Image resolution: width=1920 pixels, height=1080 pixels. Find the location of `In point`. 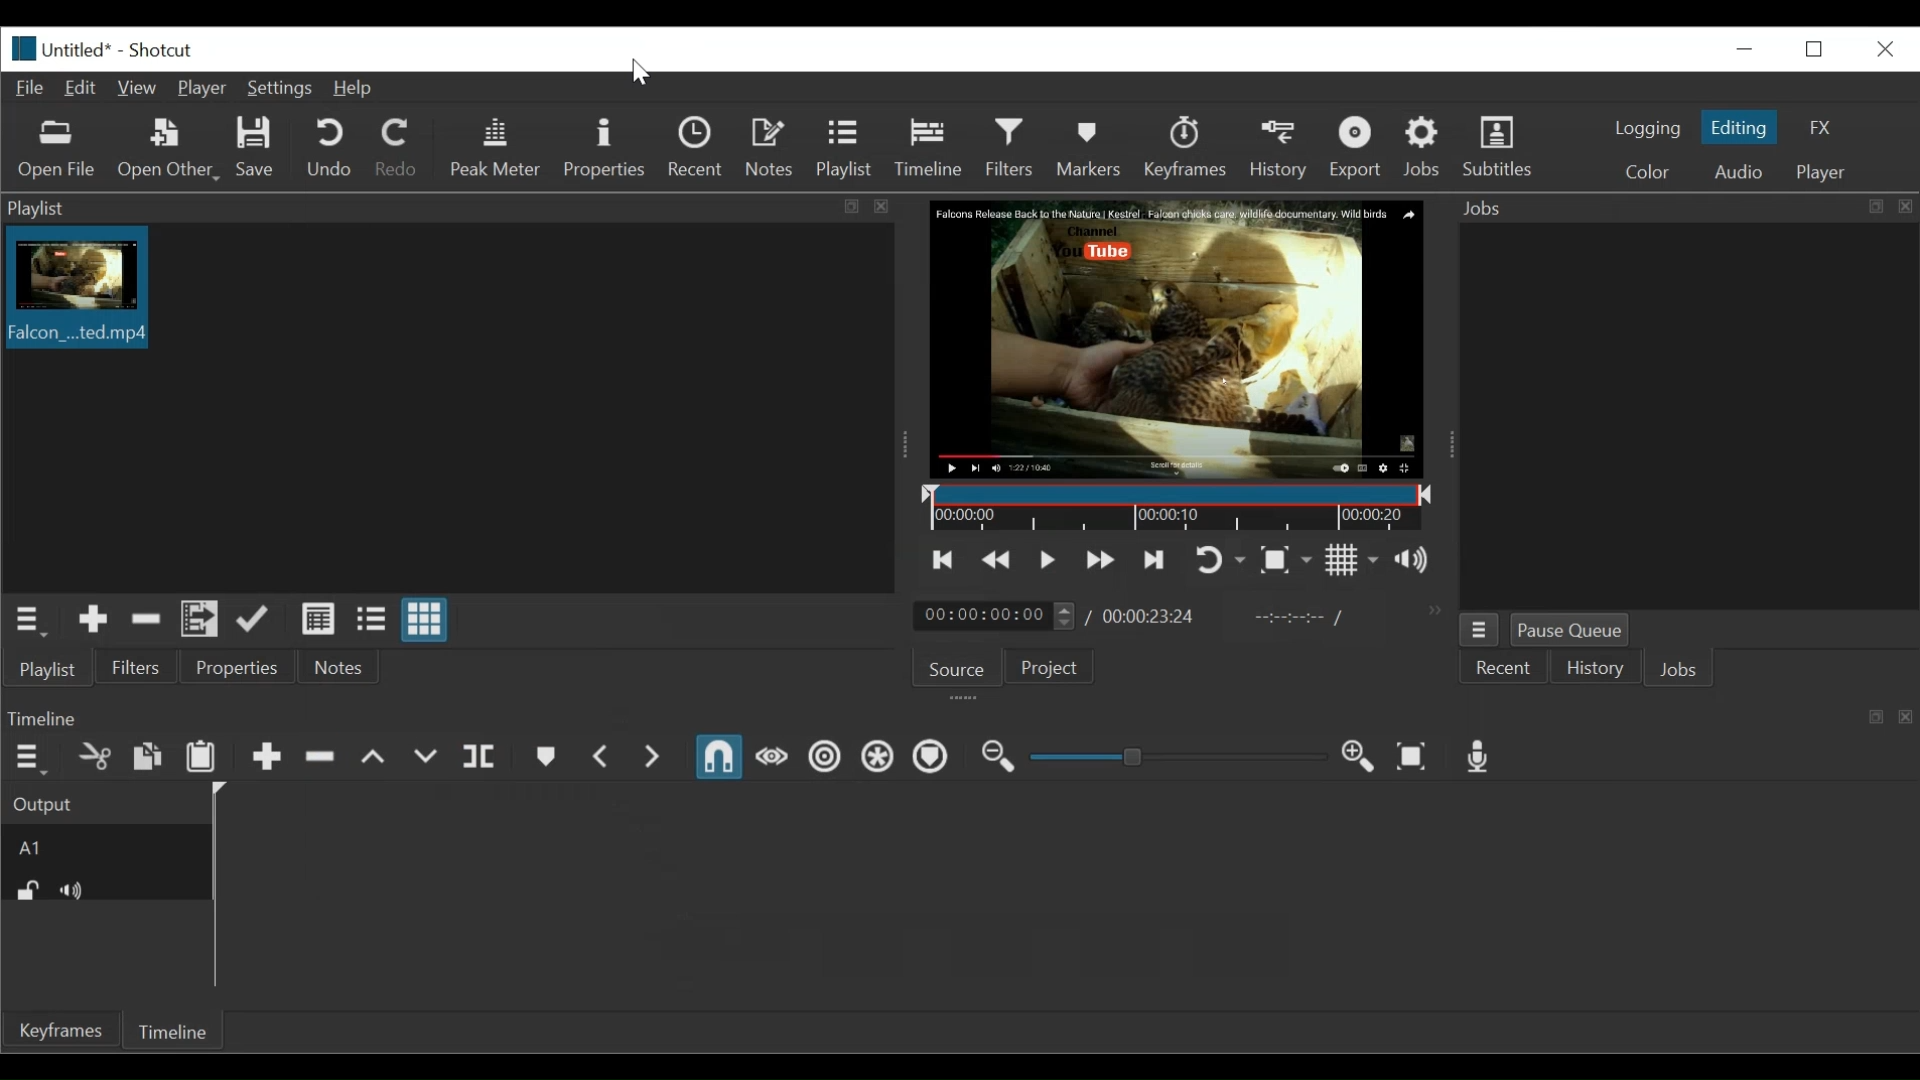

In point is located at coordinates (1288, 617).